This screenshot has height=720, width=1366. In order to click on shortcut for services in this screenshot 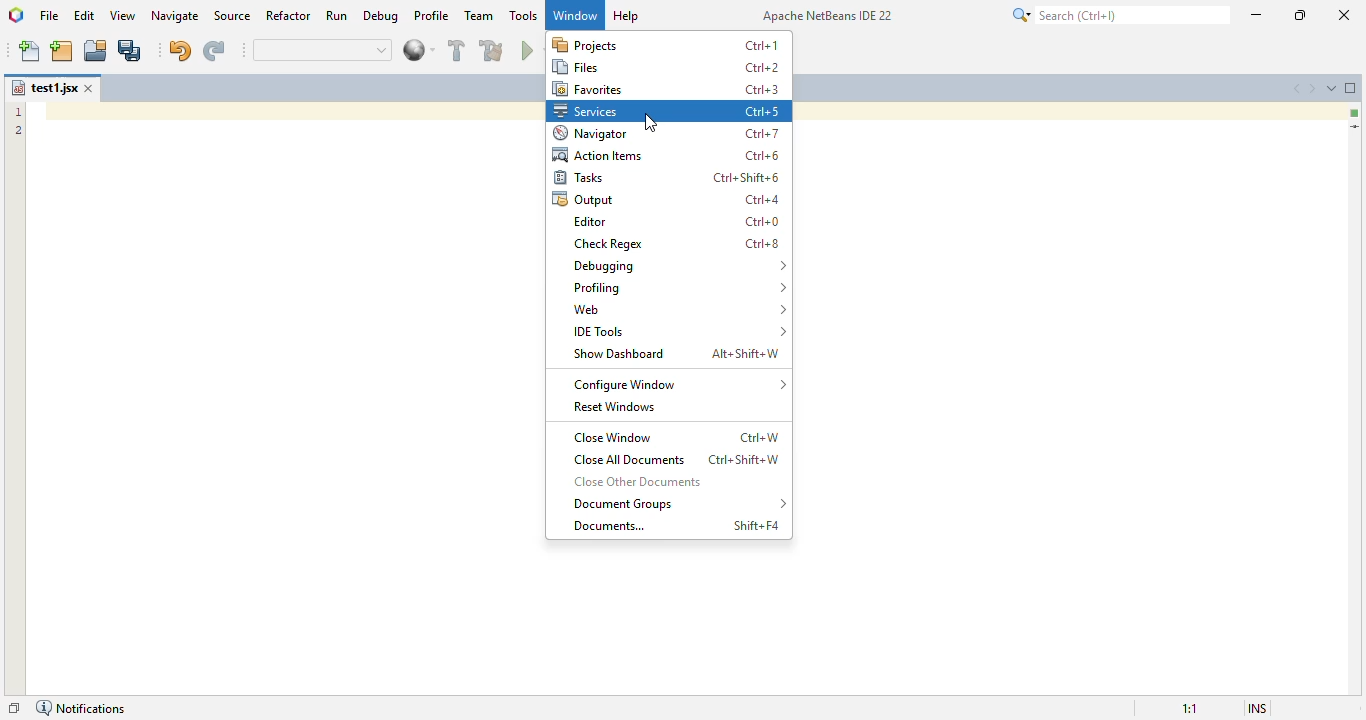, I will do `click(762, 113)`.